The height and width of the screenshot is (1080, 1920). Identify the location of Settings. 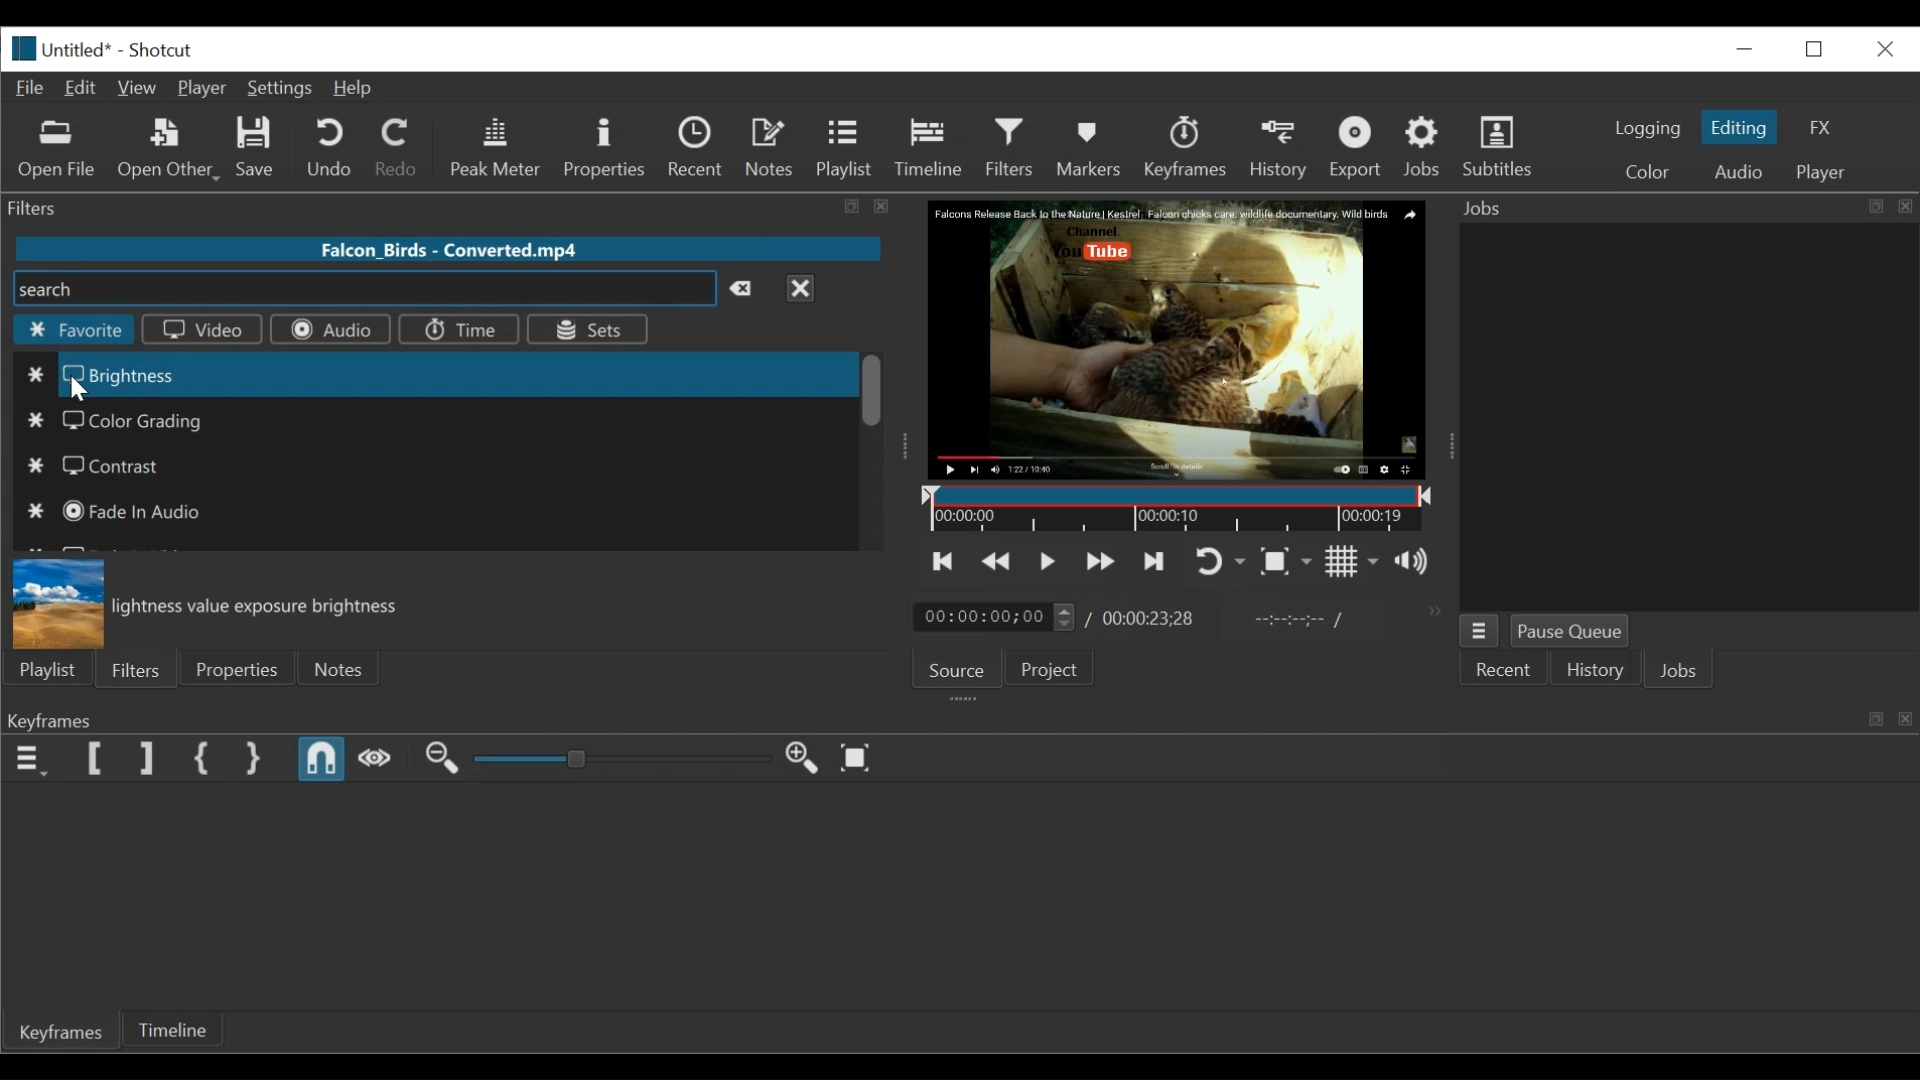
(283, 88).